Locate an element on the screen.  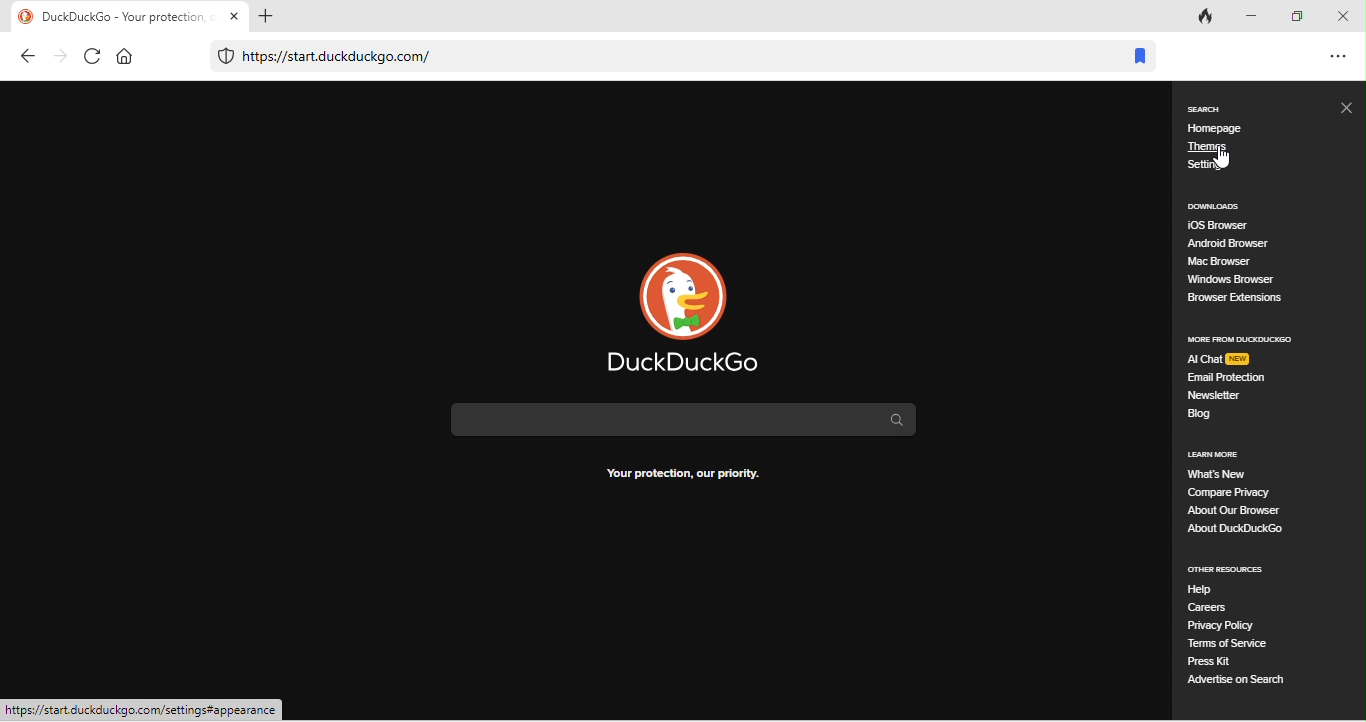
setting is located at coordinates (1212, 165).